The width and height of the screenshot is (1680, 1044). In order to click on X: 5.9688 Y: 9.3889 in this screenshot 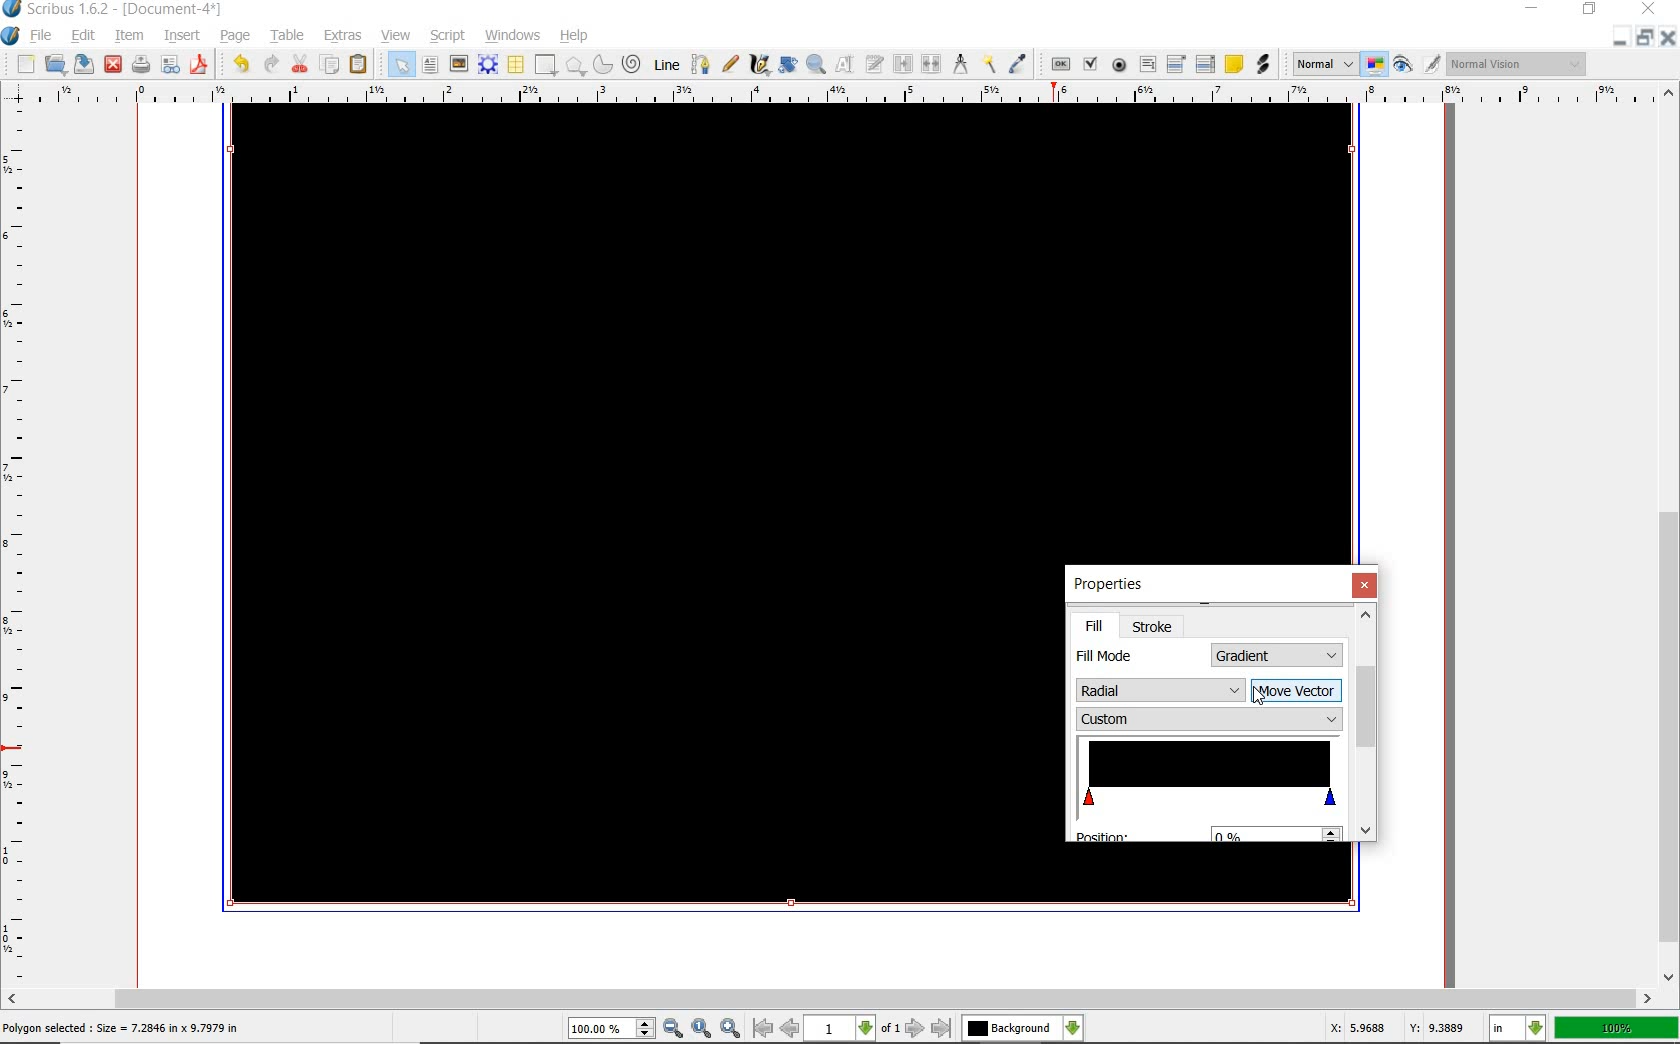, I will do `click(1394, 1027)`.